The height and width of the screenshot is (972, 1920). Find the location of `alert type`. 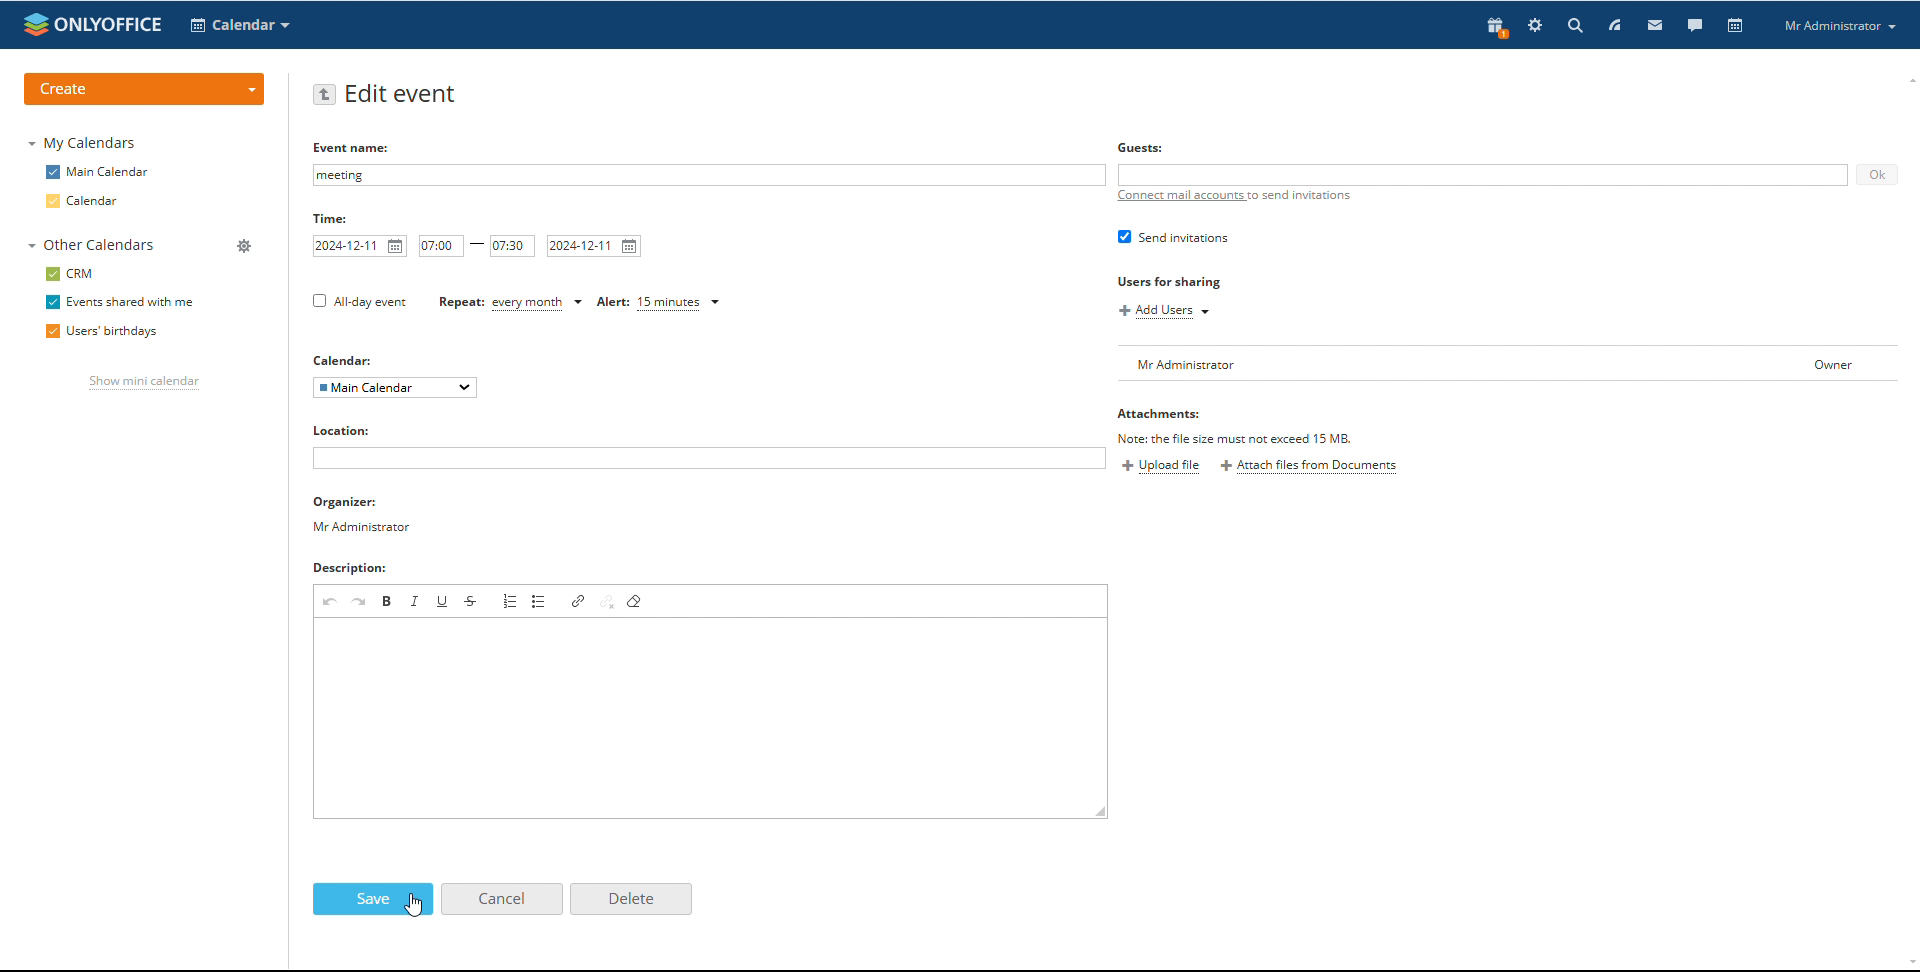

alert type is located at coordinates (653, 303).